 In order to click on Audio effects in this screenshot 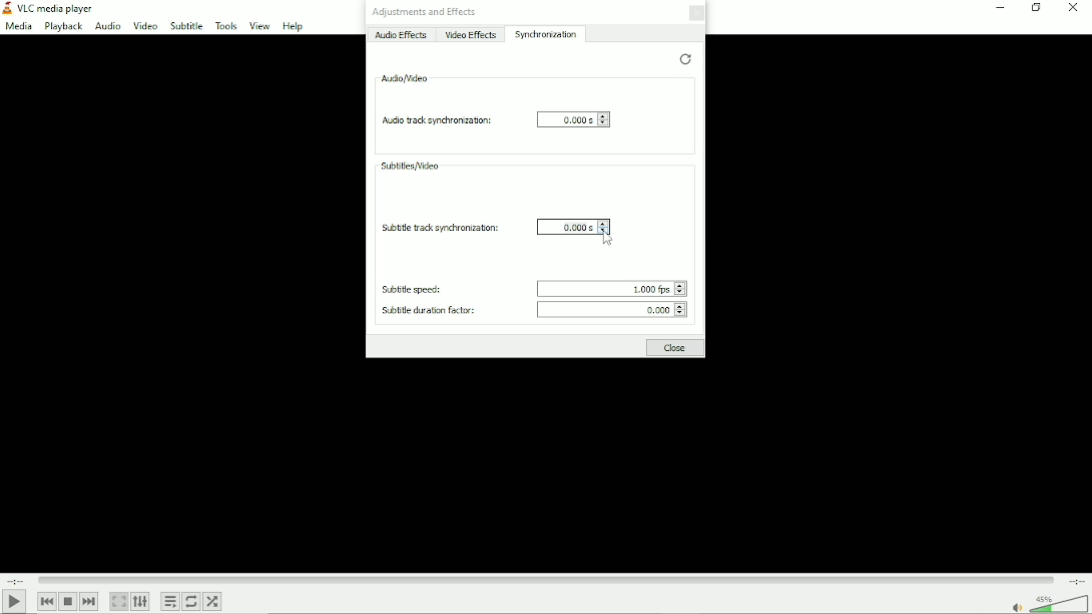, I will do `click(399, 36)`.